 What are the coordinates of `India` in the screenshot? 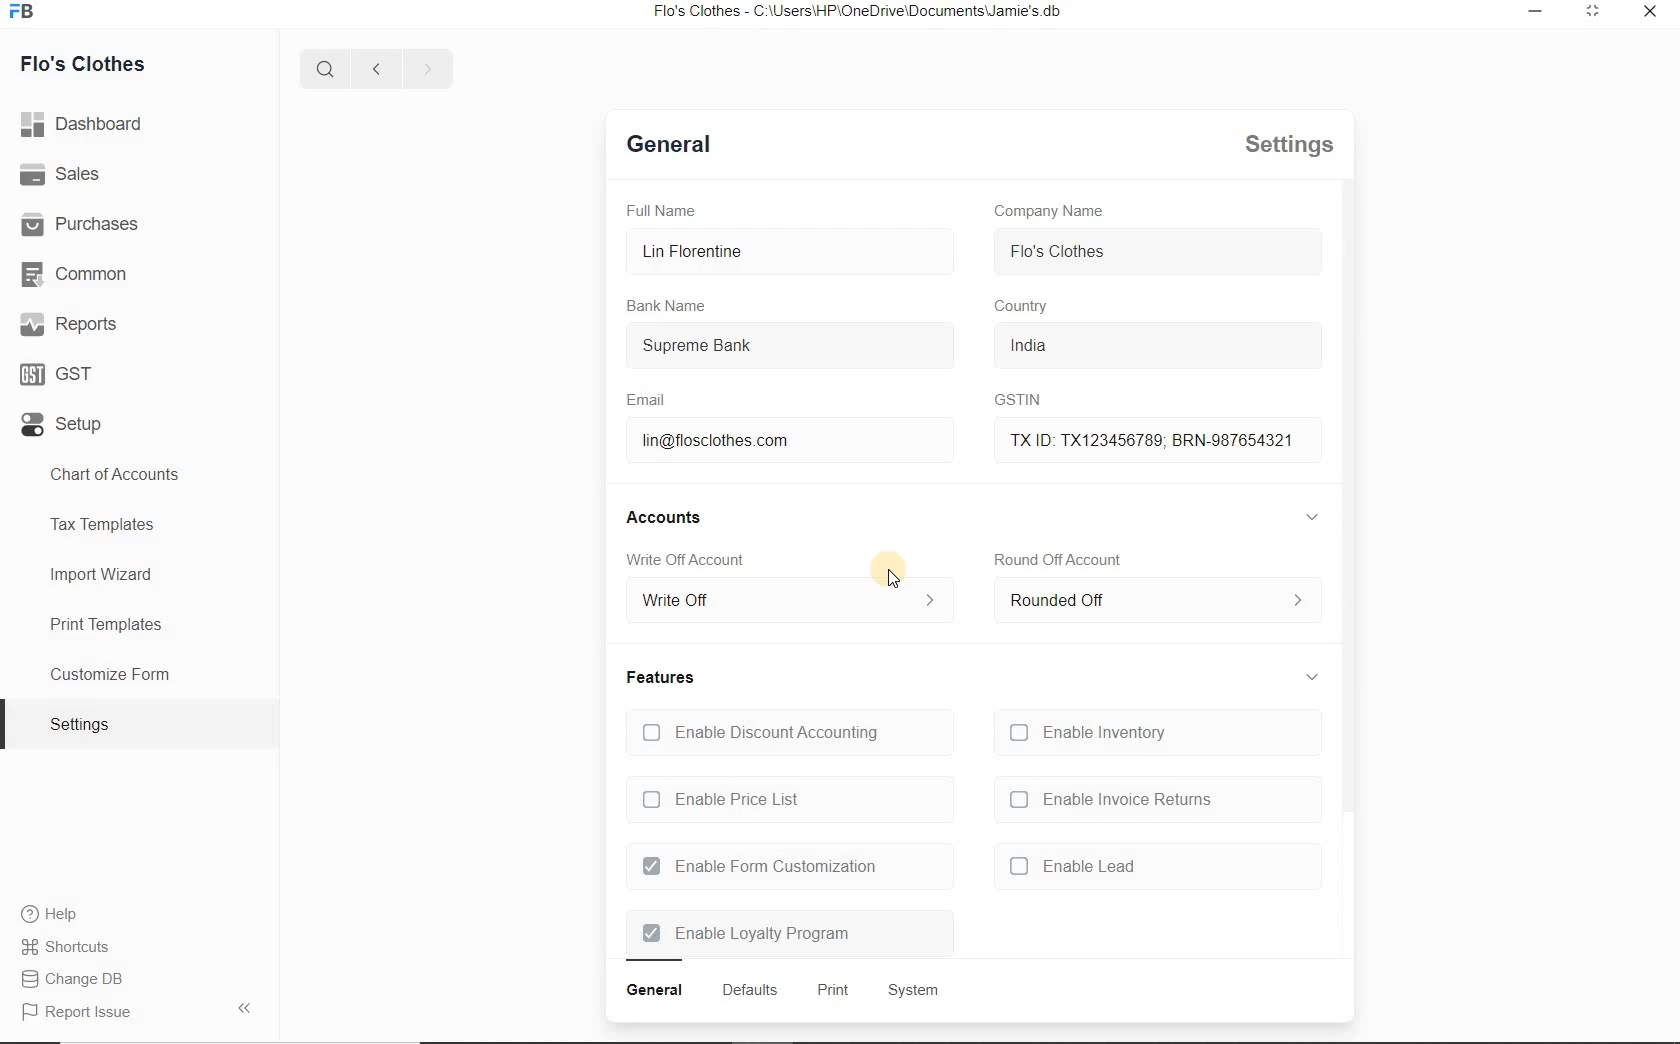 It's located at (1156, 345).